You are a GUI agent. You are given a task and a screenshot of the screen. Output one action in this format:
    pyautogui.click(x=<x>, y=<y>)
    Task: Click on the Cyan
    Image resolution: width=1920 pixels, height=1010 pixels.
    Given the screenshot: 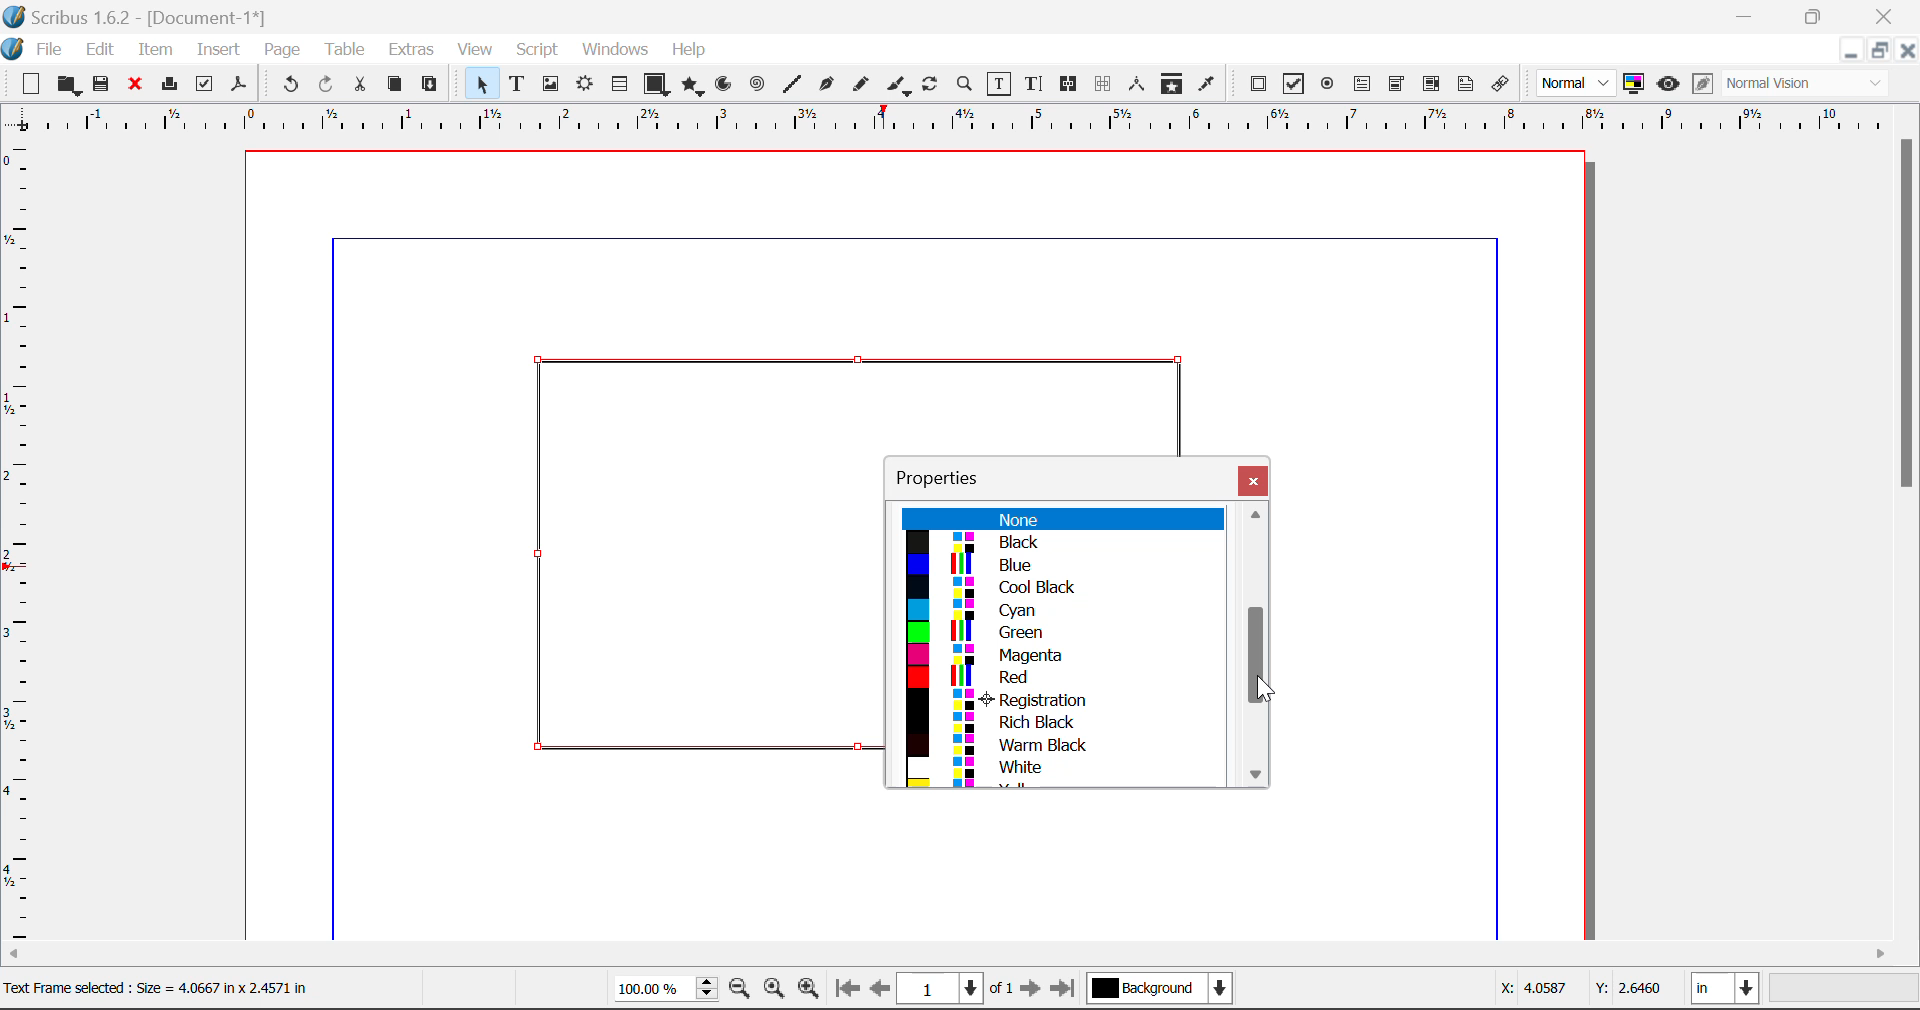 What is the action you would take?
    pyautogui.click(x=1061, y=609)
    